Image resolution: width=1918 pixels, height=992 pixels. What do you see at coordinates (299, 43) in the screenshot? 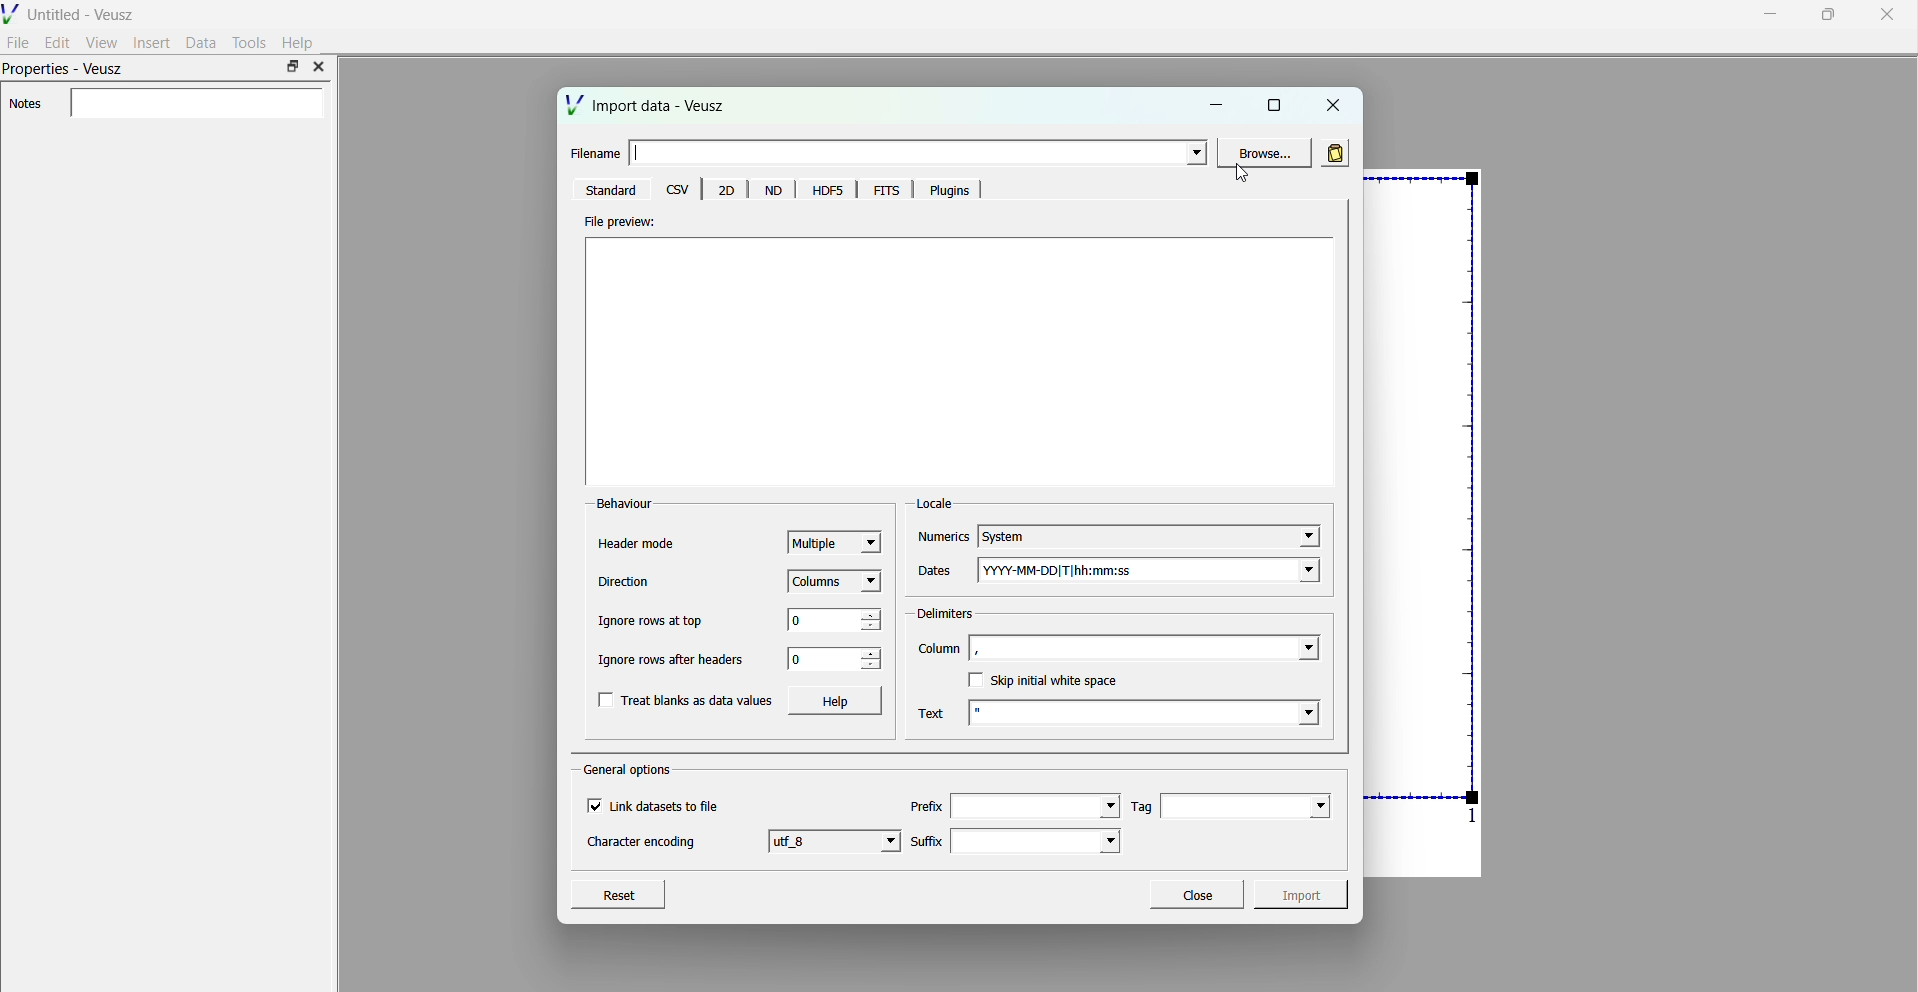
I see `Help` at bounding box center [299, 43].